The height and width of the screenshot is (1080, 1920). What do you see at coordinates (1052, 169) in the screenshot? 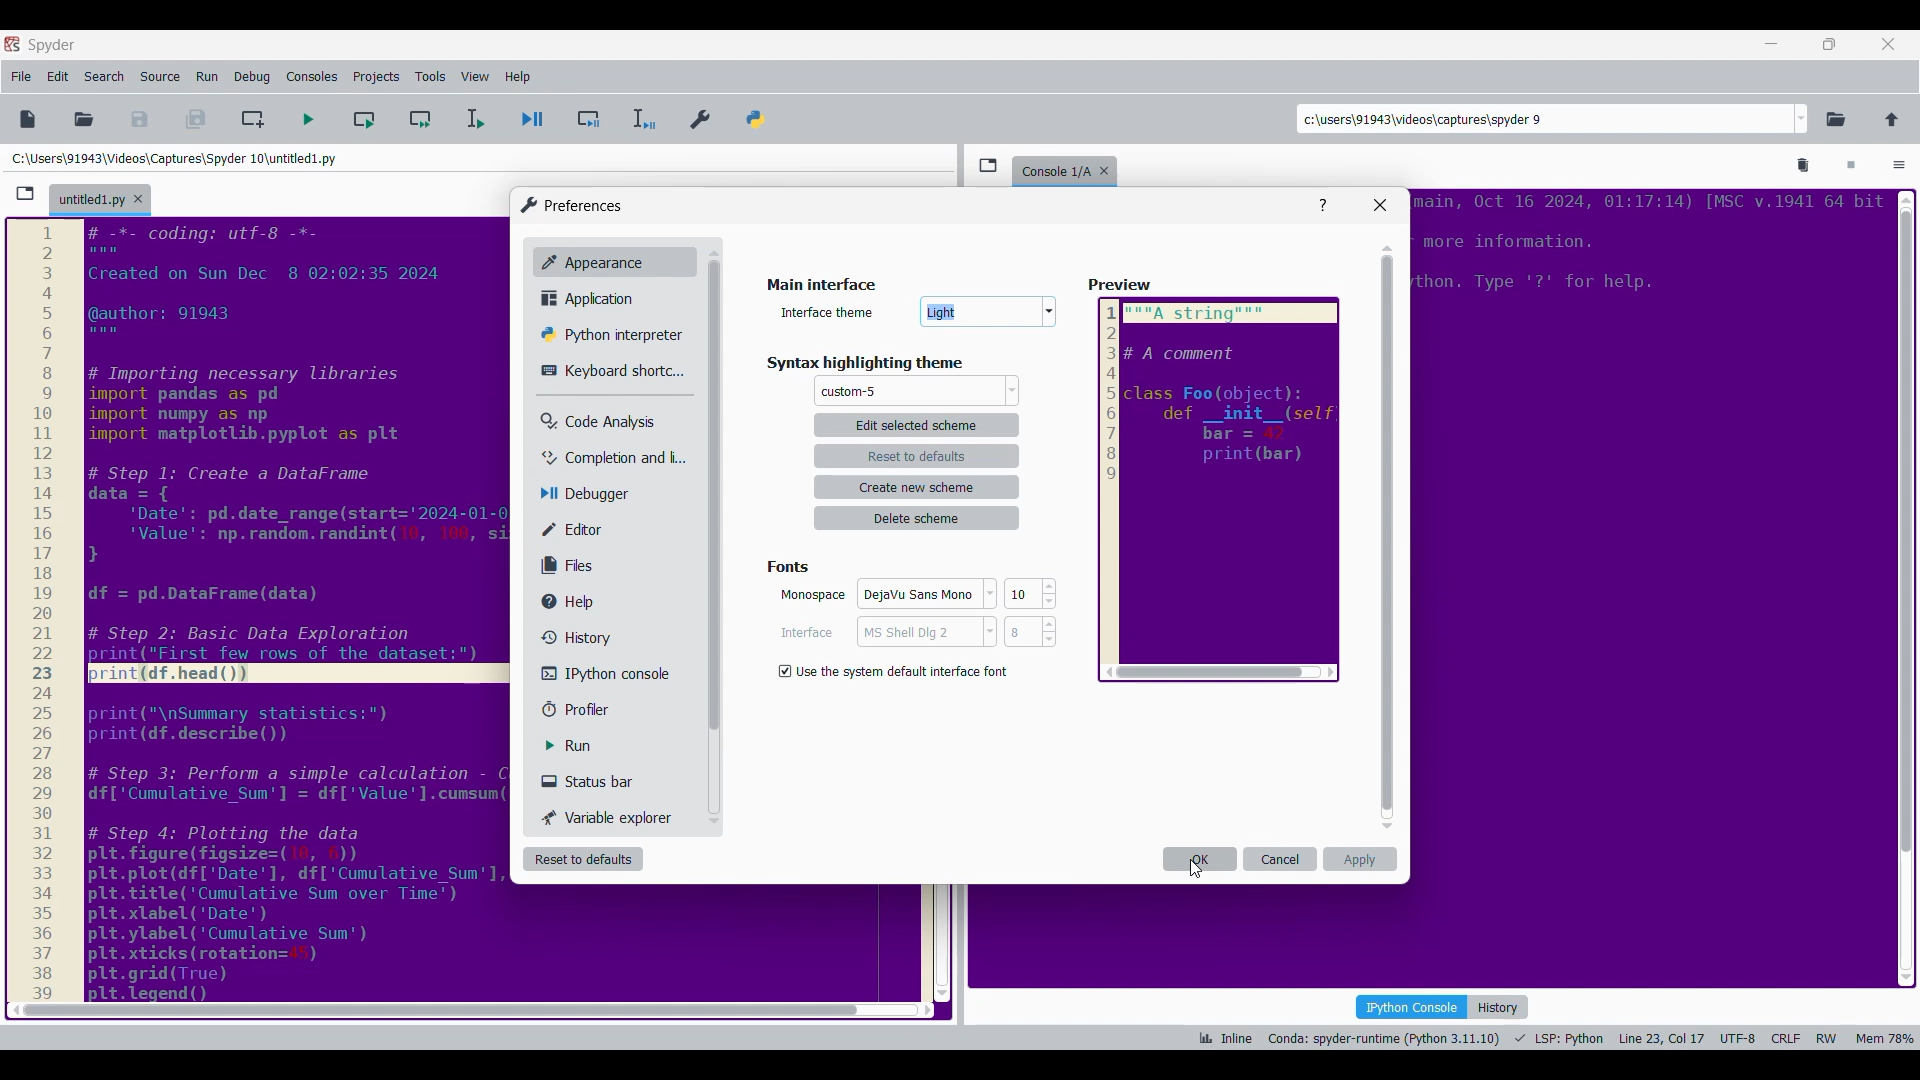
I see `console` at bounding box center [1052, 169].